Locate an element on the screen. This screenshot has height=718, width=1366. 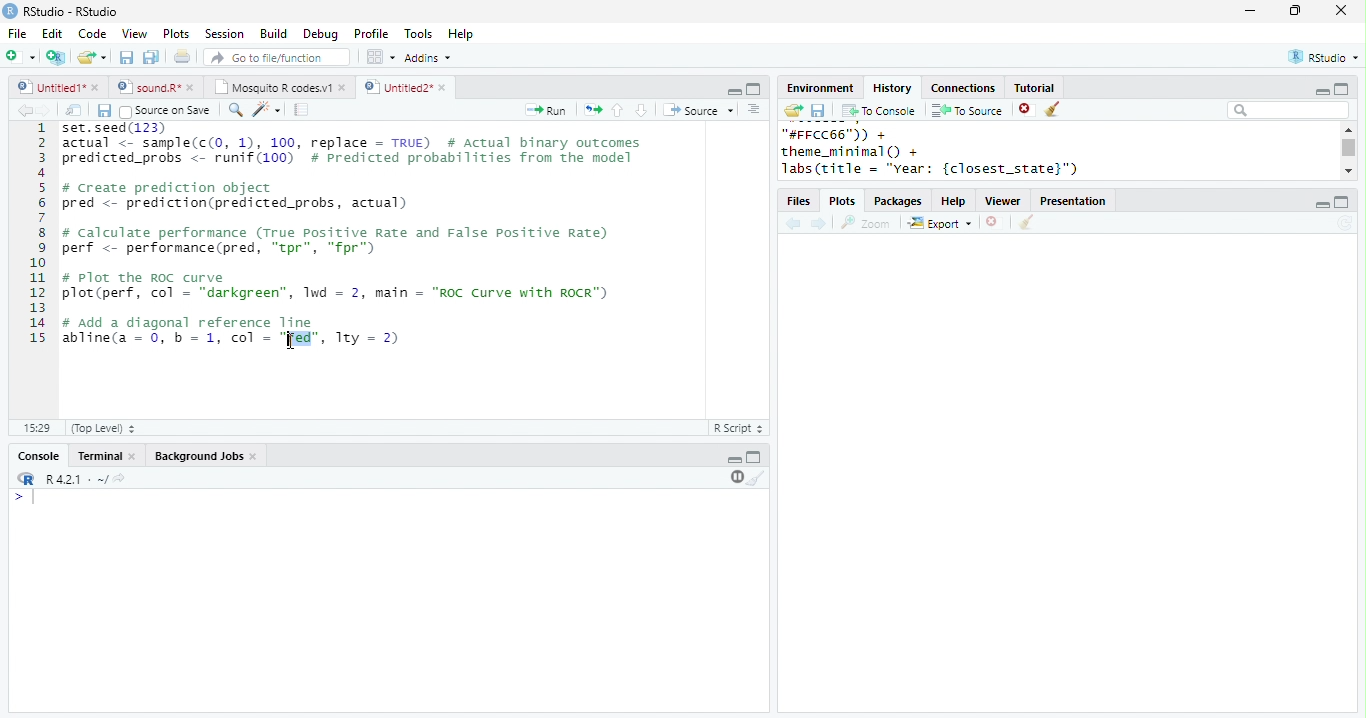
back is located at coordinates (793, 225).